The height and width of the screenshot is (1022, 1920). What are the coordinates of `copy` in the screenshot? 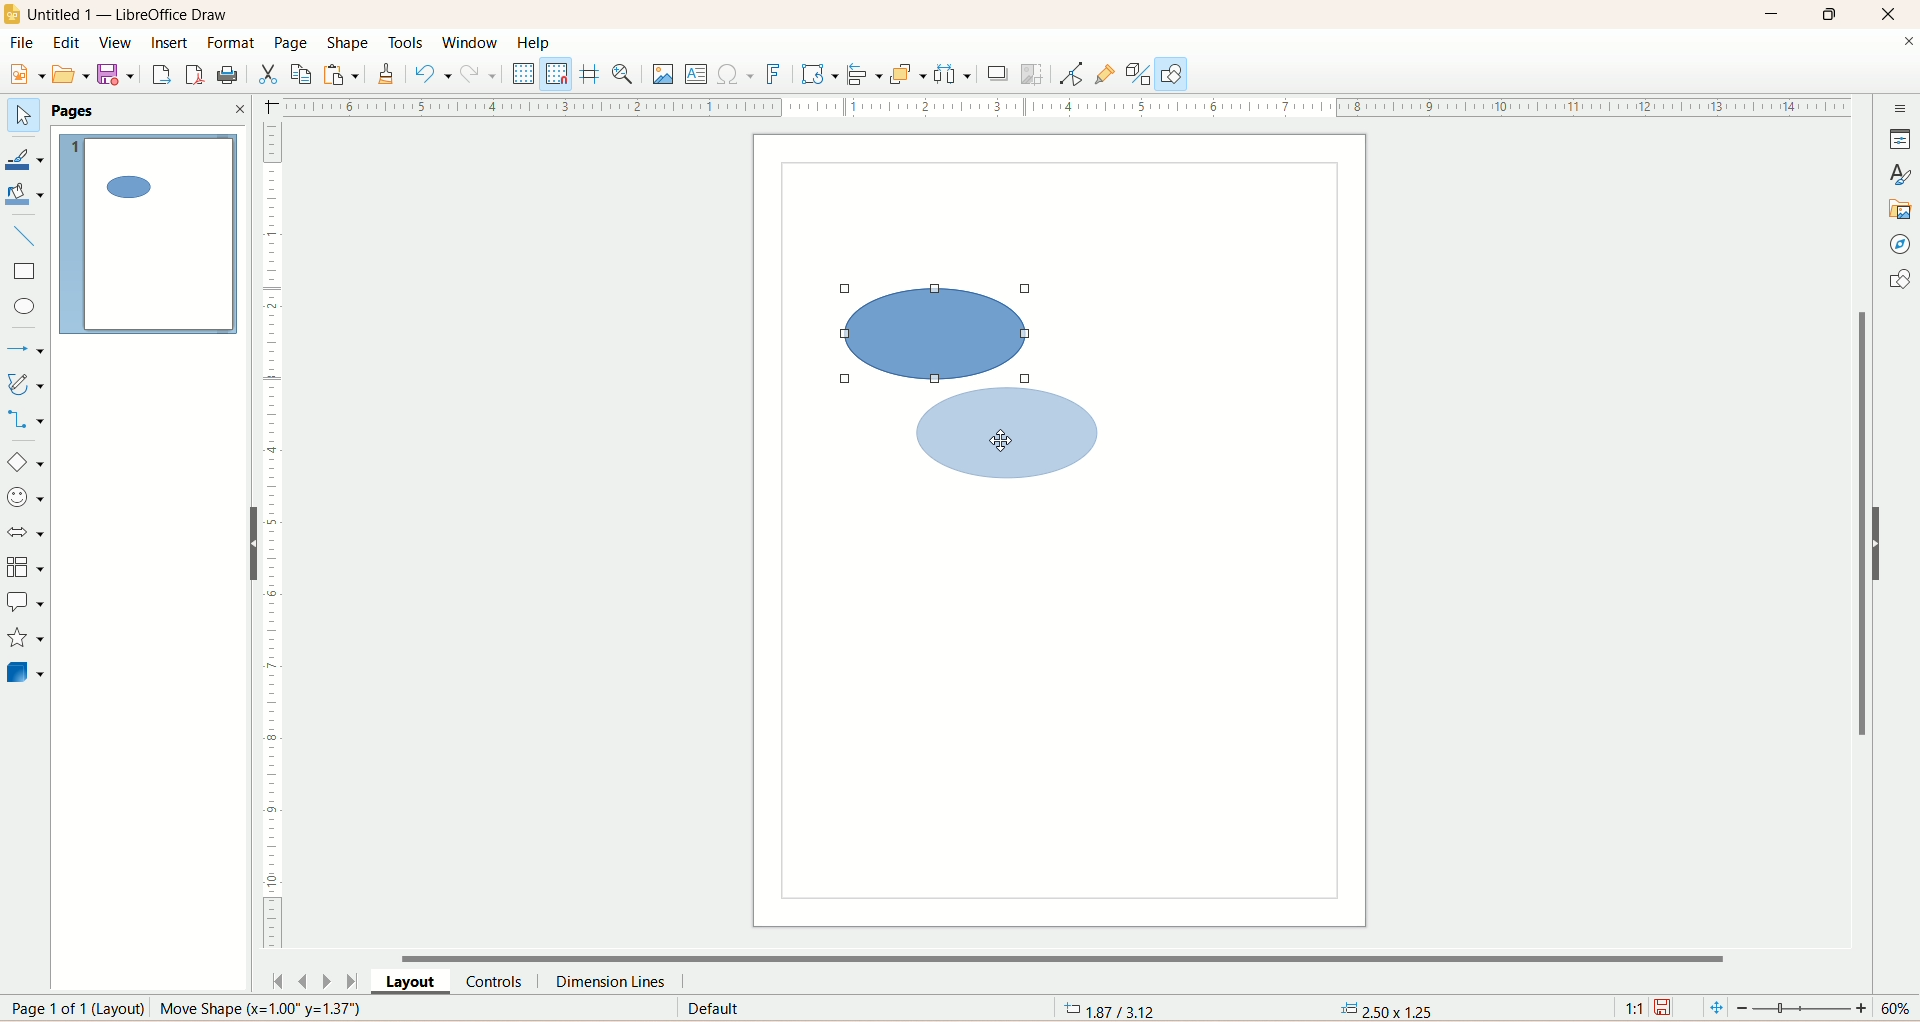 It's located at (303, 74).